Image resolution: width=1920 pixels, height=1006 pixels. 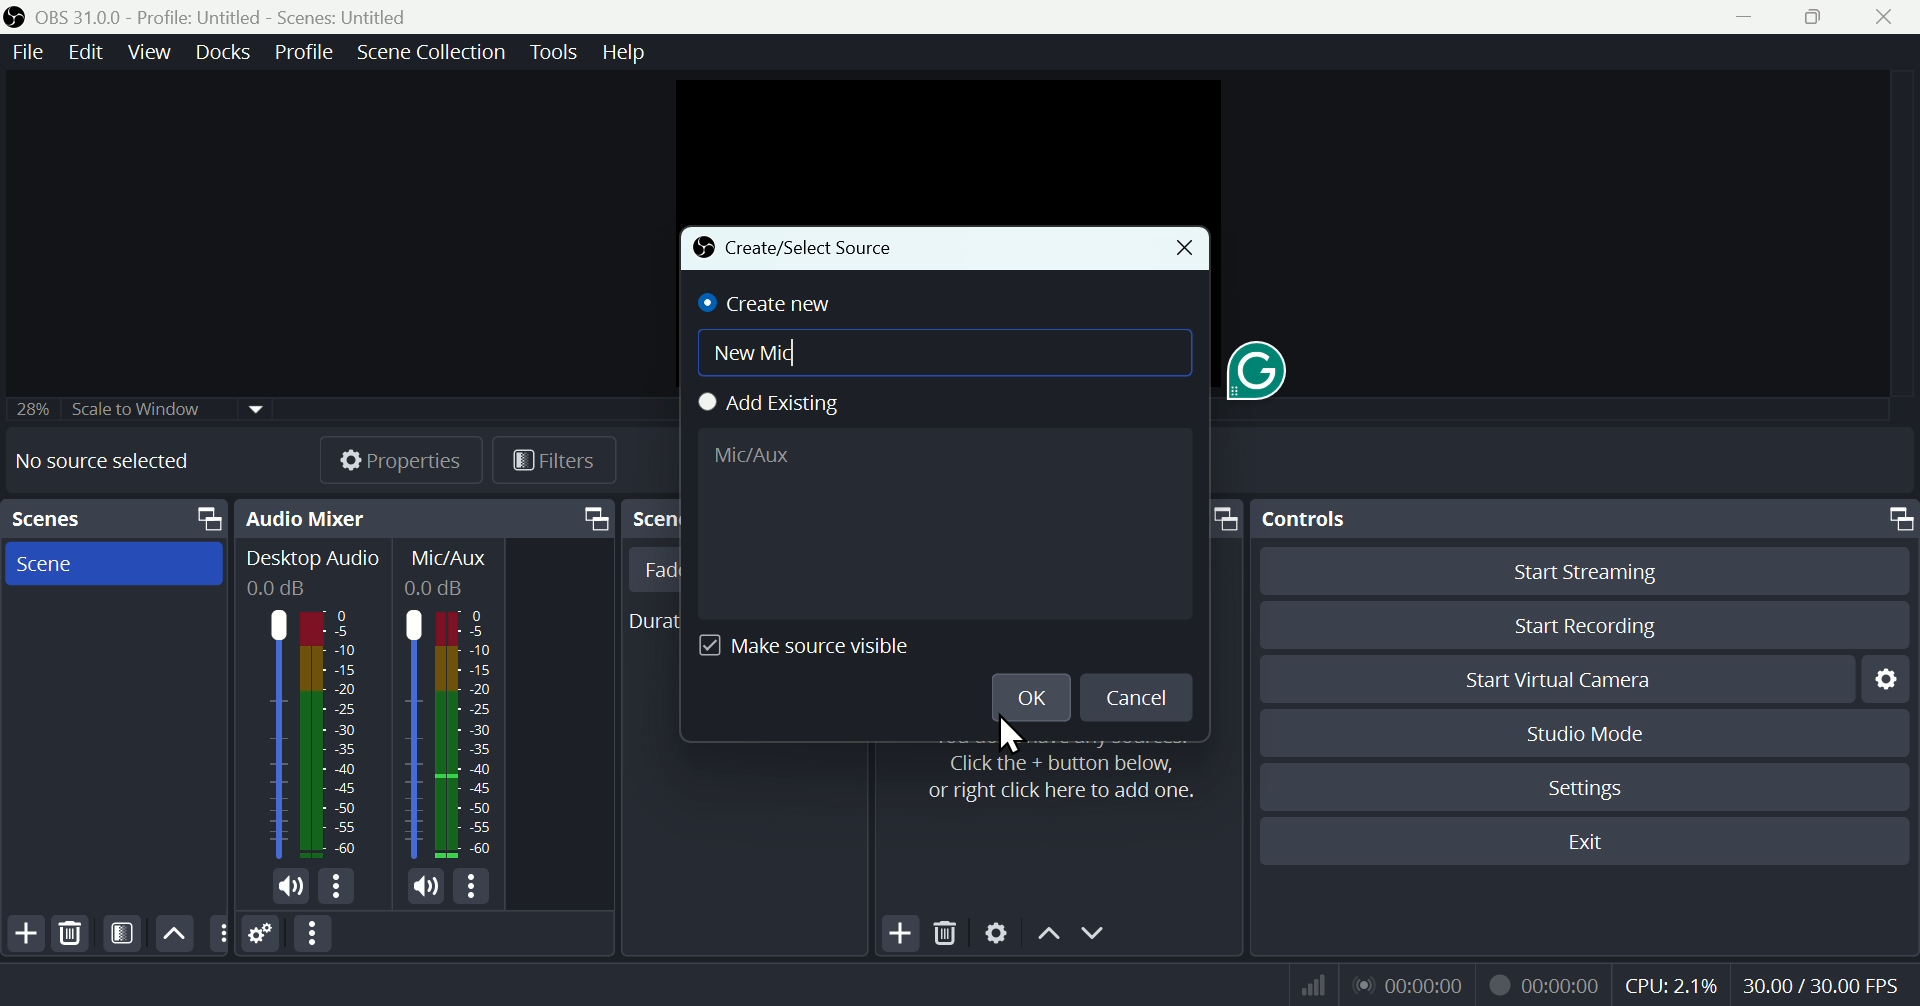 I want to click on Existing Source Name, so click(x=942, y=523).